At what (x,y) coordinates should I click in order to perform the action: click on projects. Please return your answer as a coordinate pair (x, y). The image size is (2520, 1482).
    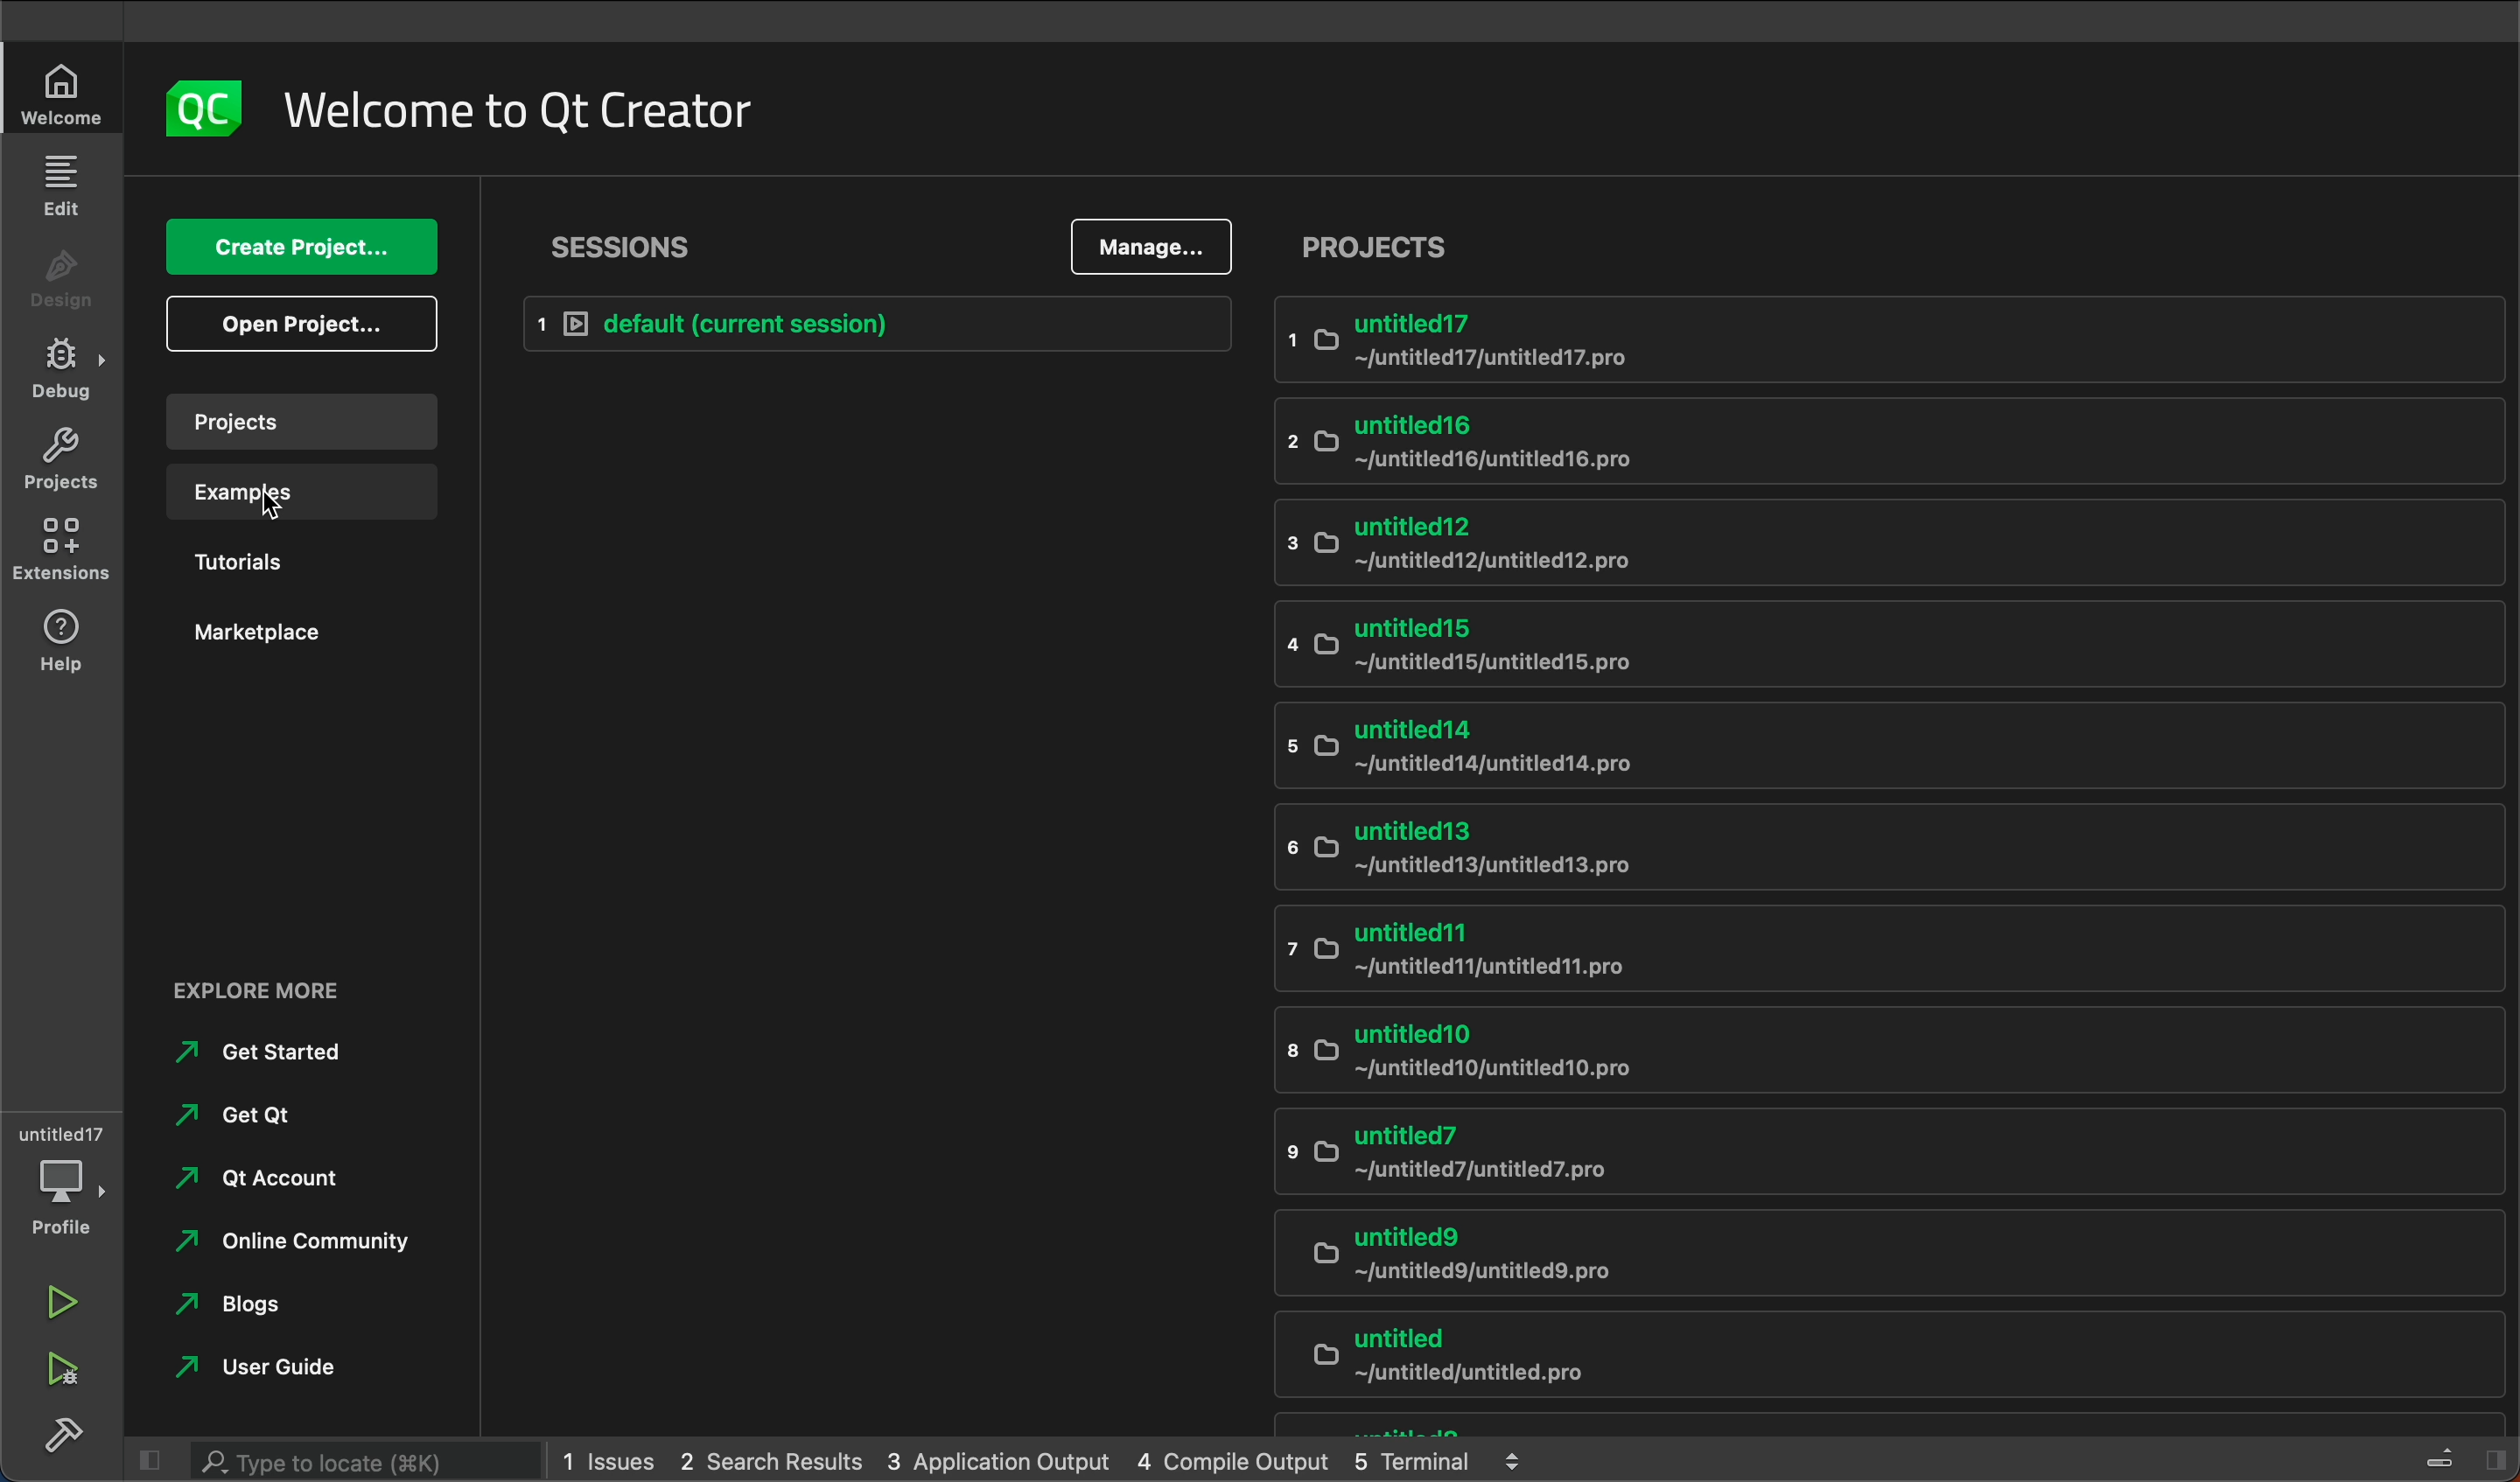
    Looking at the image, I should click on (1880, 250).